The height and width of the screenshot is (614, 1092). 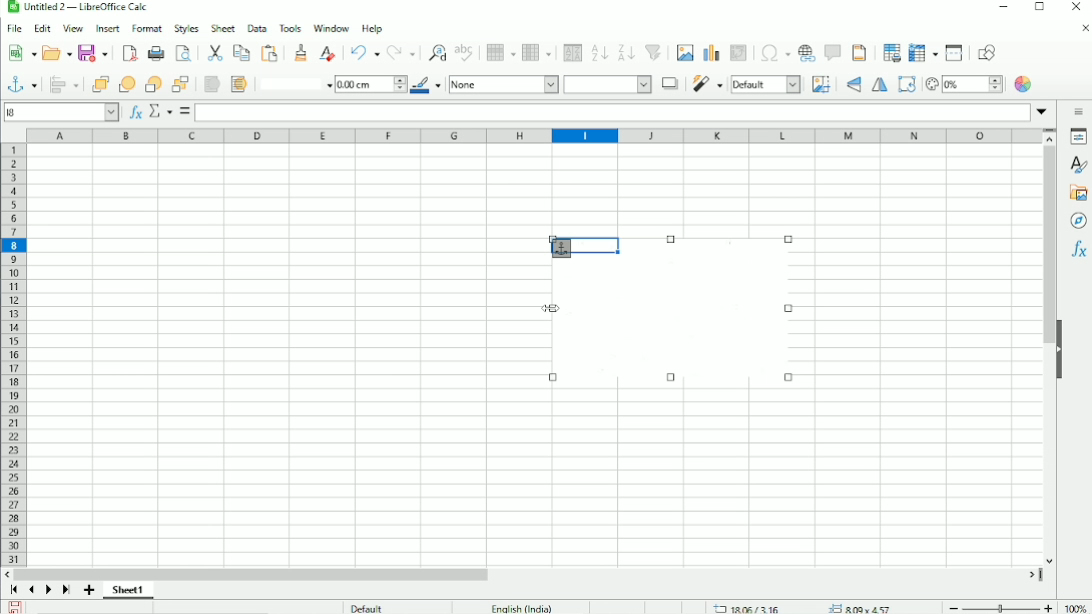 What do you see at coordinates (570, 52) in the screenshot?
I see `Sort` at bounding box center [570, 52].